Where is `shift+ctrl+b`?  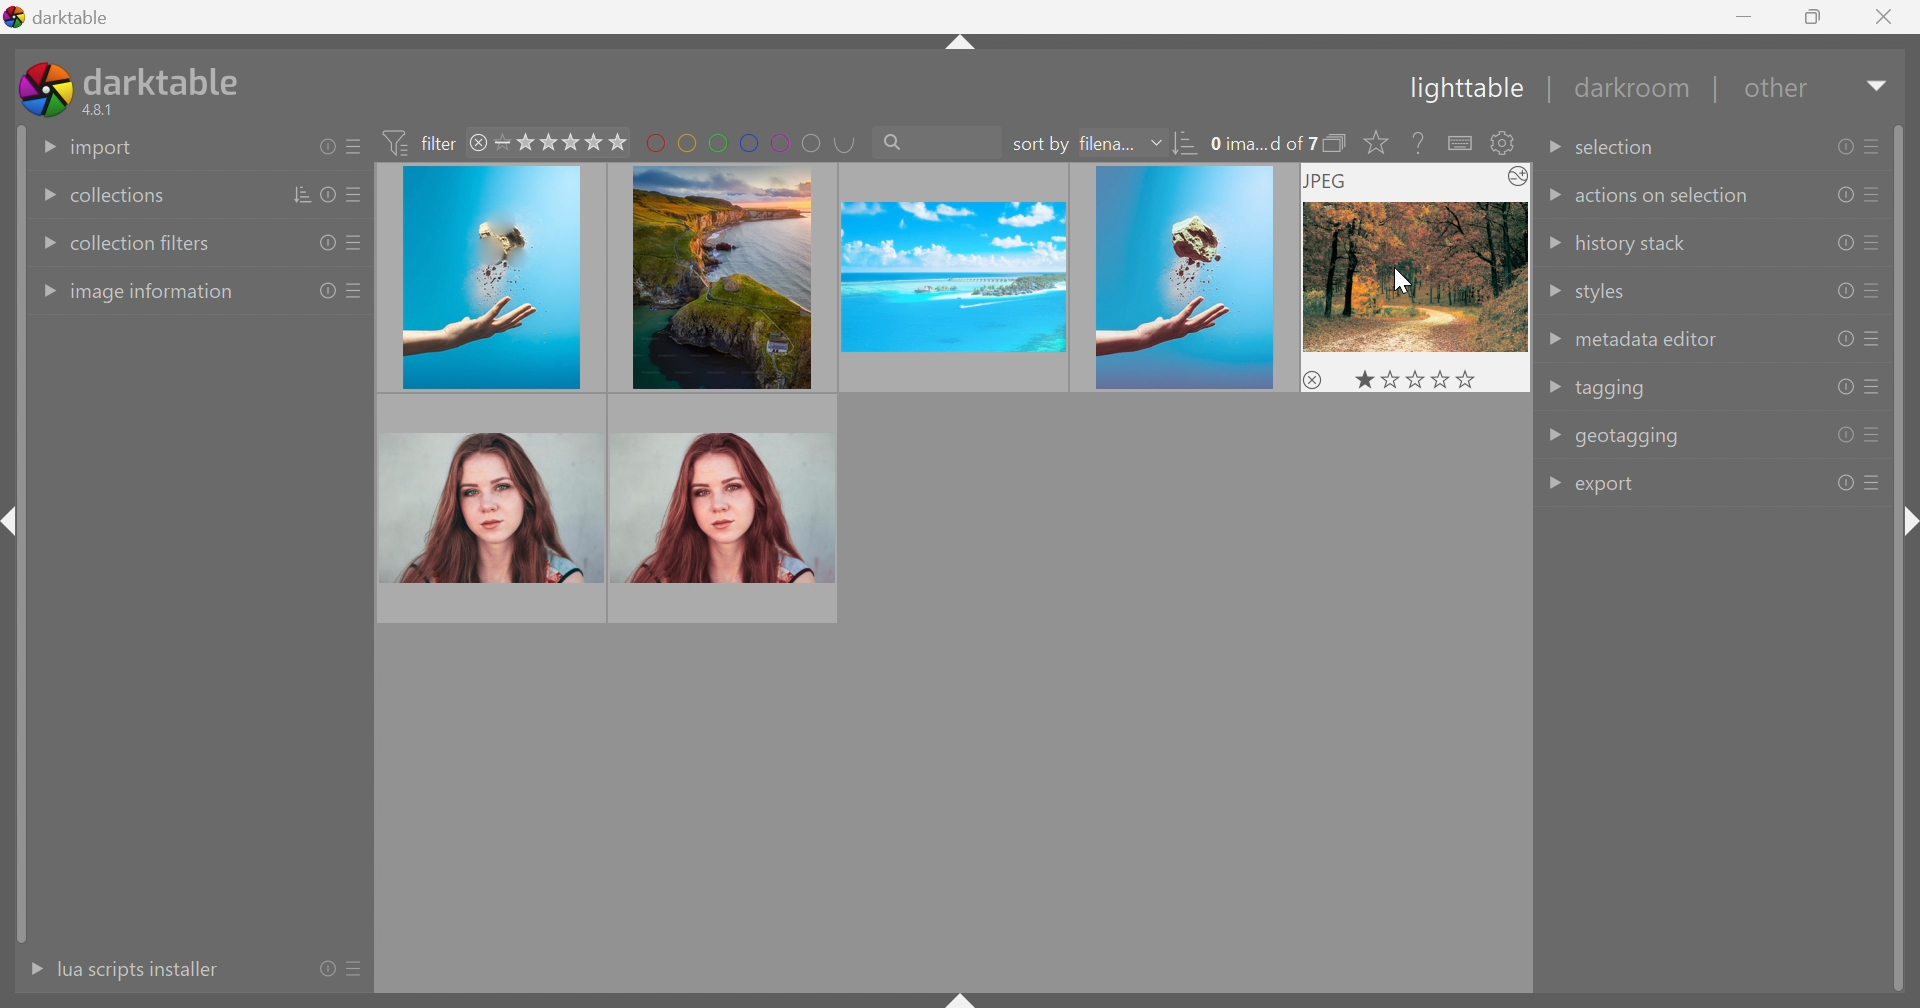
shift+ctrl+b is located at coordinates (962, 996).